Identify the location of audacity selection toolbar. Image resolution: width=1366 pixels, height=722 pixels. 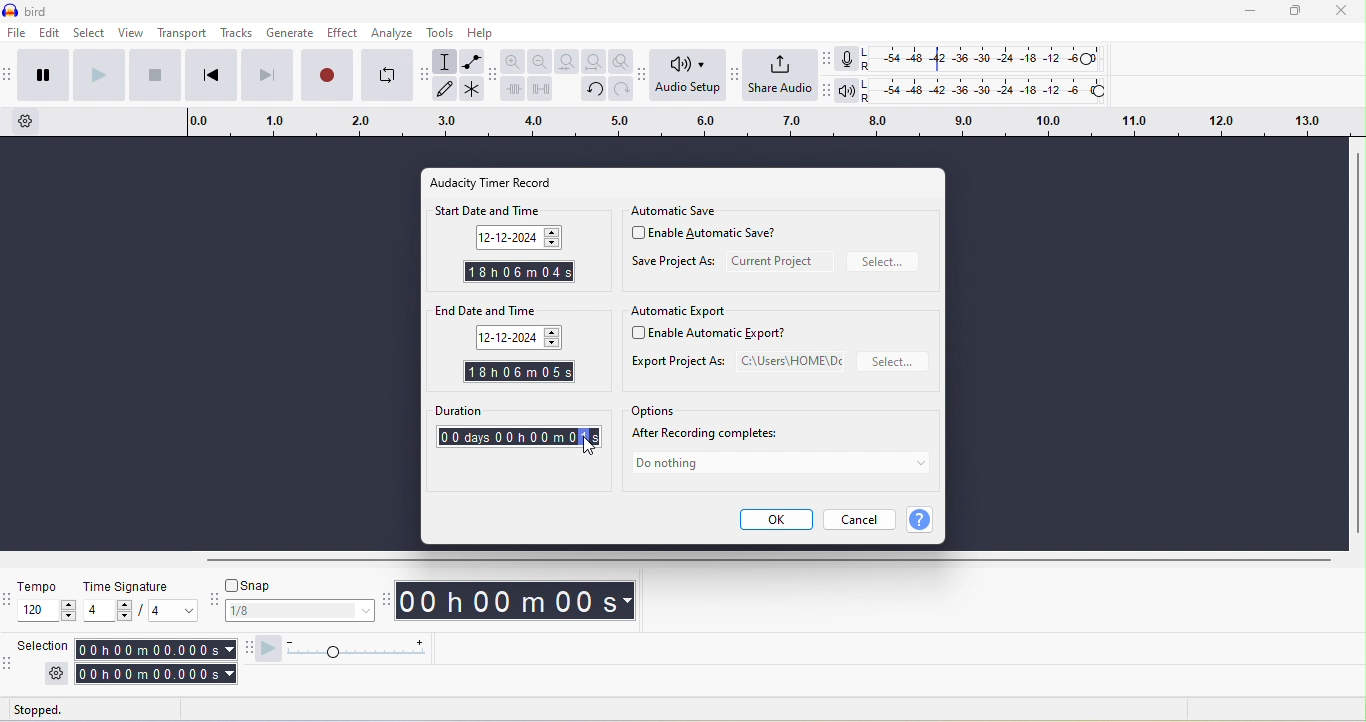
(9, 663).